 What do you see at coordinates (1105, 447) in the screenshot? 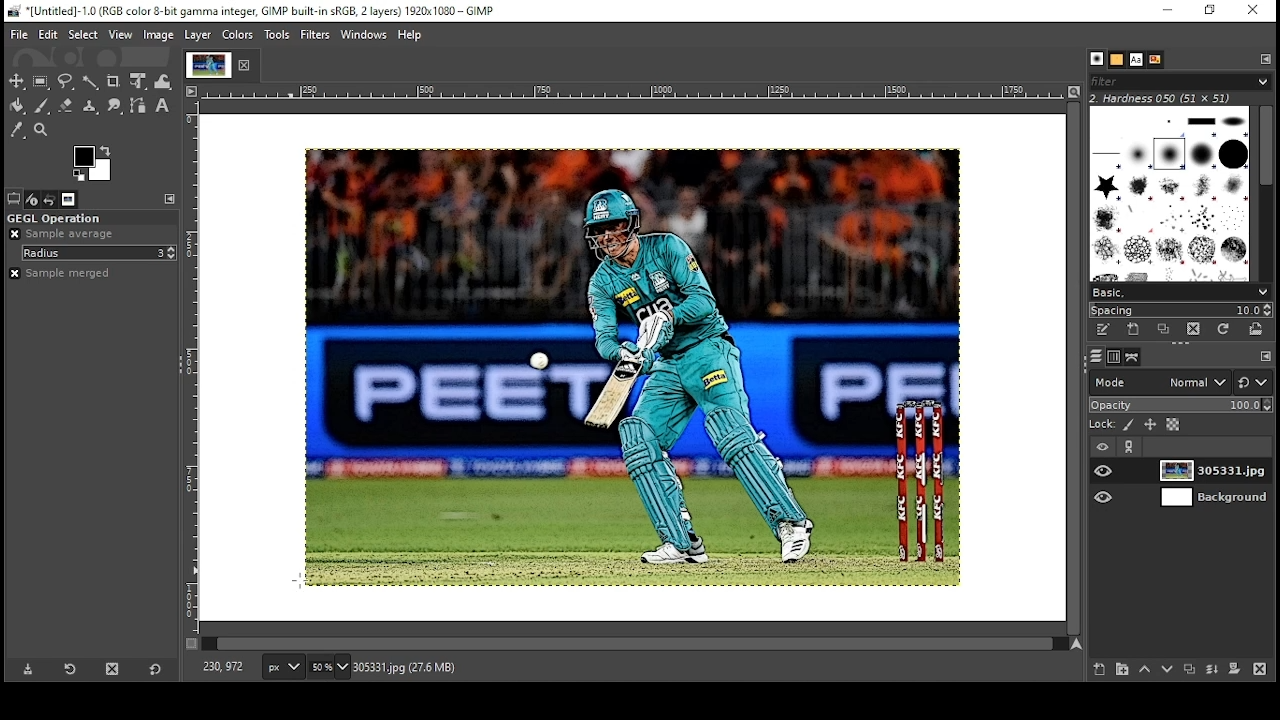
I see `layer visibility` at bounding box center [1105, 447].